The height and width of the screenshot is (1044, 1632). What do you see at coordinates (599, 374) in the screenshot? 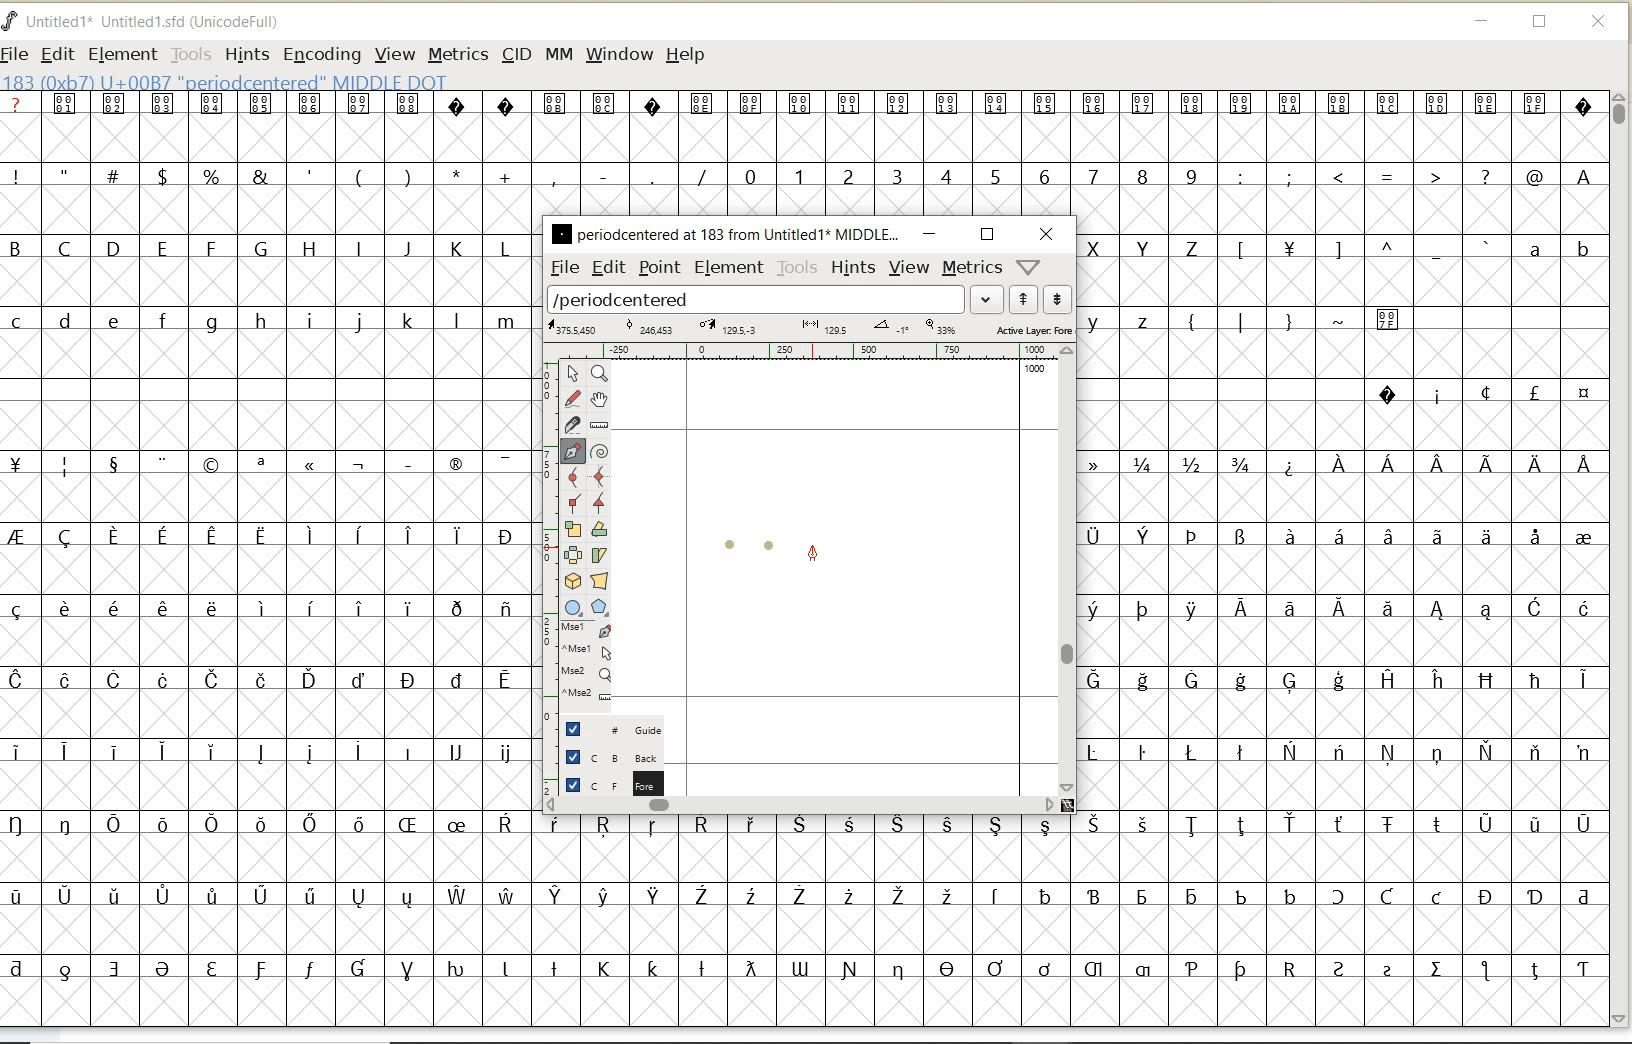
I see `Magnify` at bounding box center [599, 374].